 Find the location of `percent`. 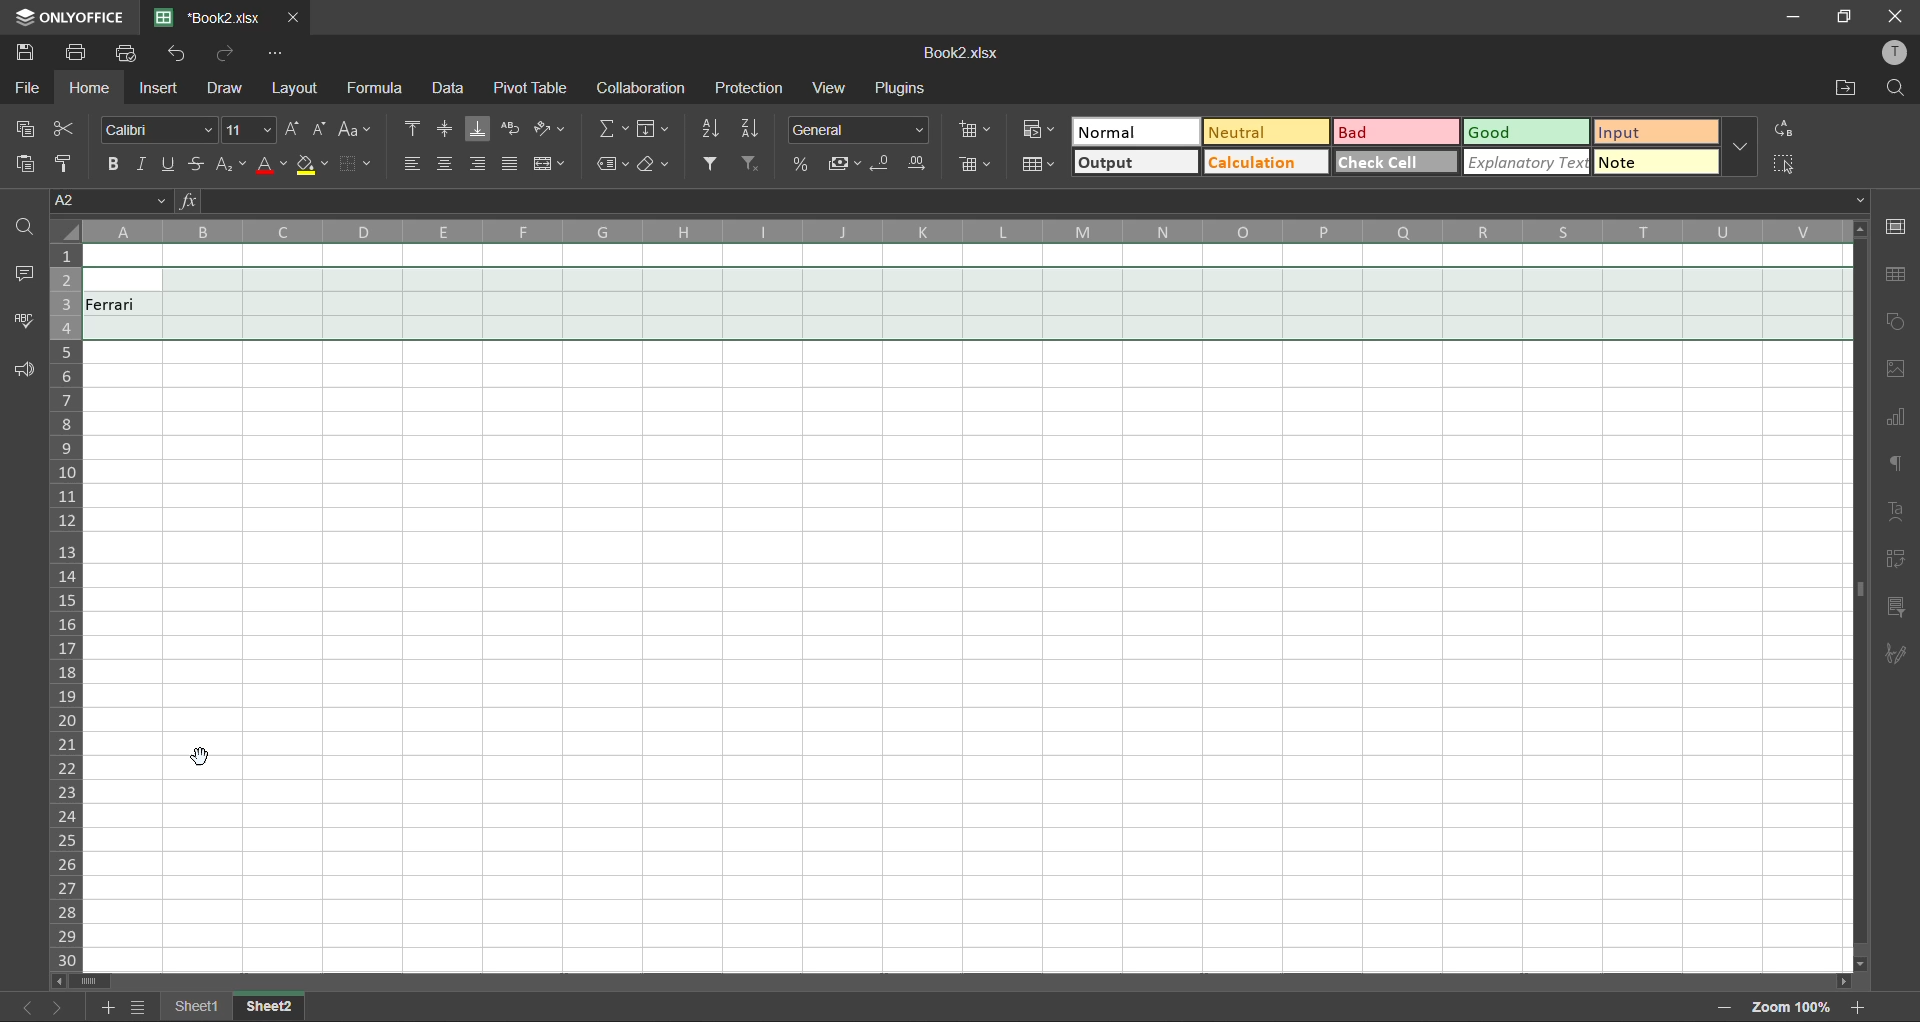

percent is located at coordinates (806, 166).